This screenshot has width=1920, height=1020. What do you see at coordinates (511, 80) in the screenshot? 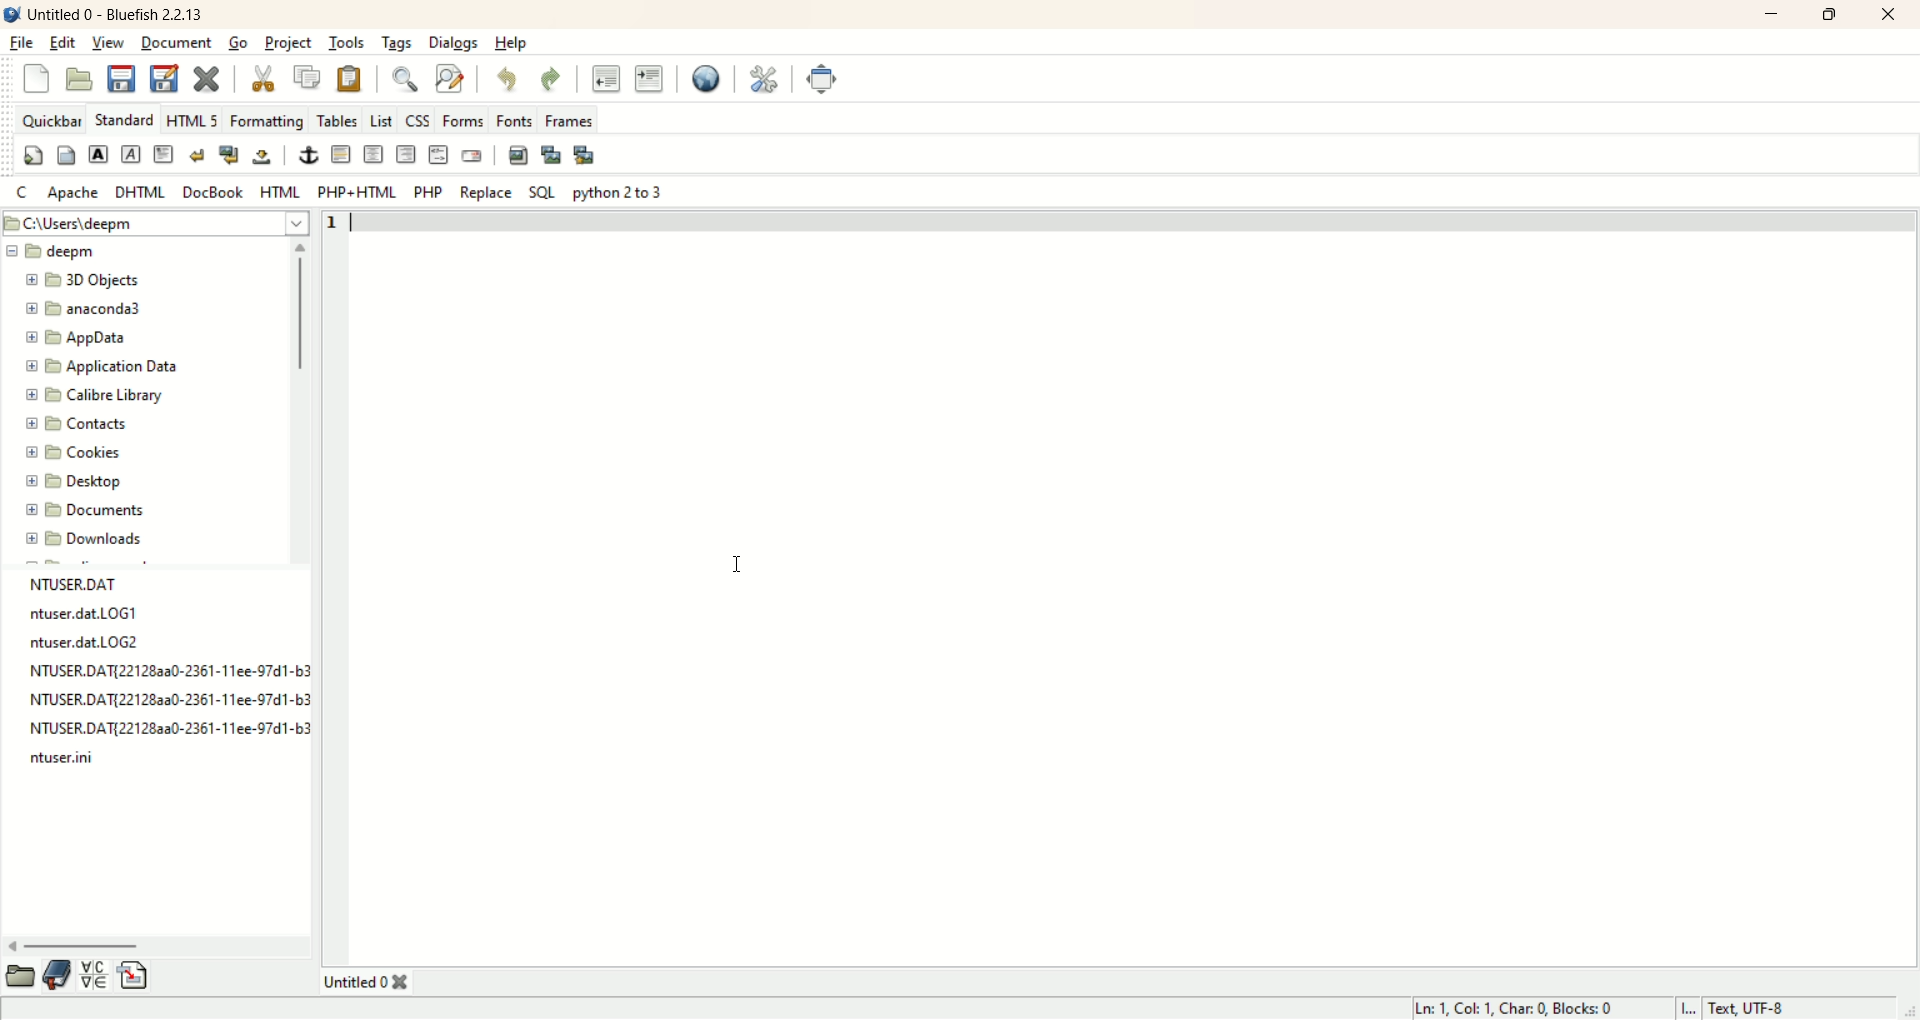
I see `undo` at bounding box center [511, 80].